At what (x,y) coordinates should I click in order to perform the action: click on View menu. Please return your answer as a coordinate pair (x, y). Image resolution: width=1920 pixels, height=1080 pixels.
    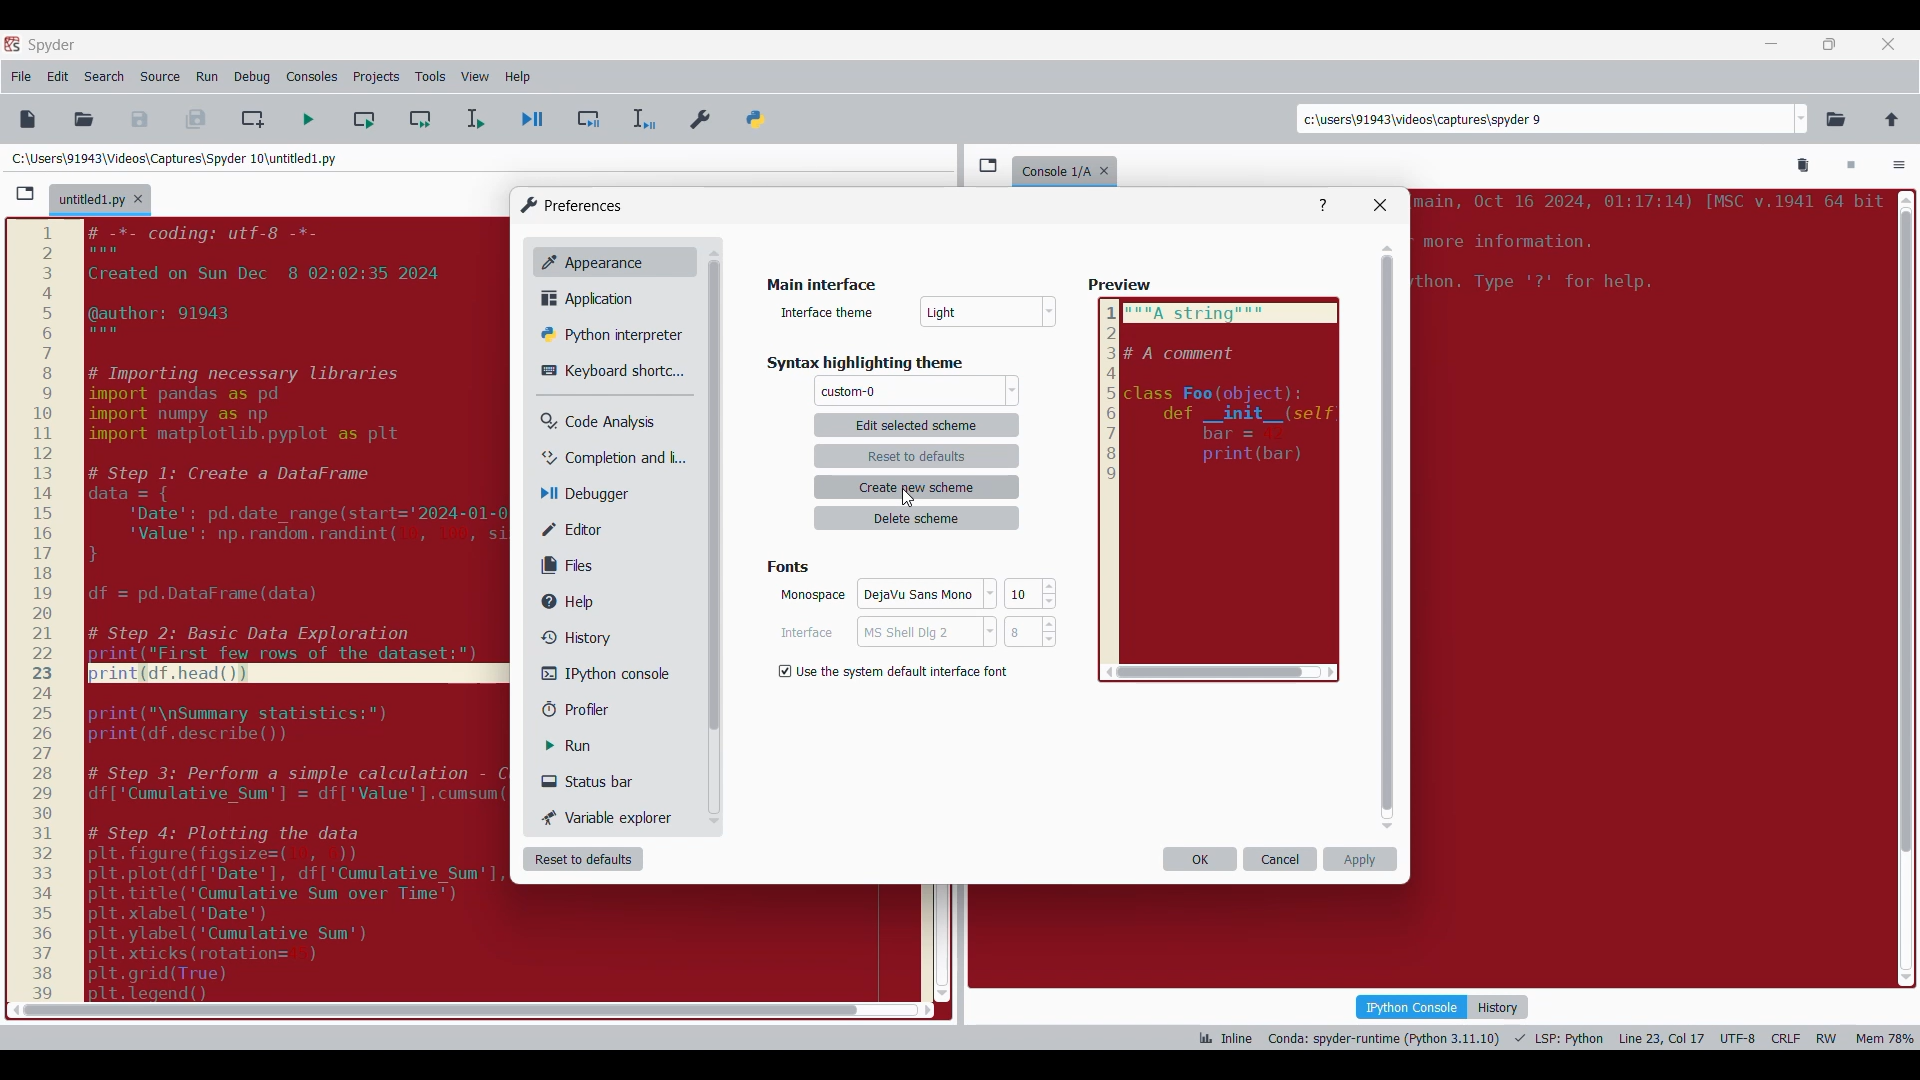
    Looking at the image, I should click on (475, 77).